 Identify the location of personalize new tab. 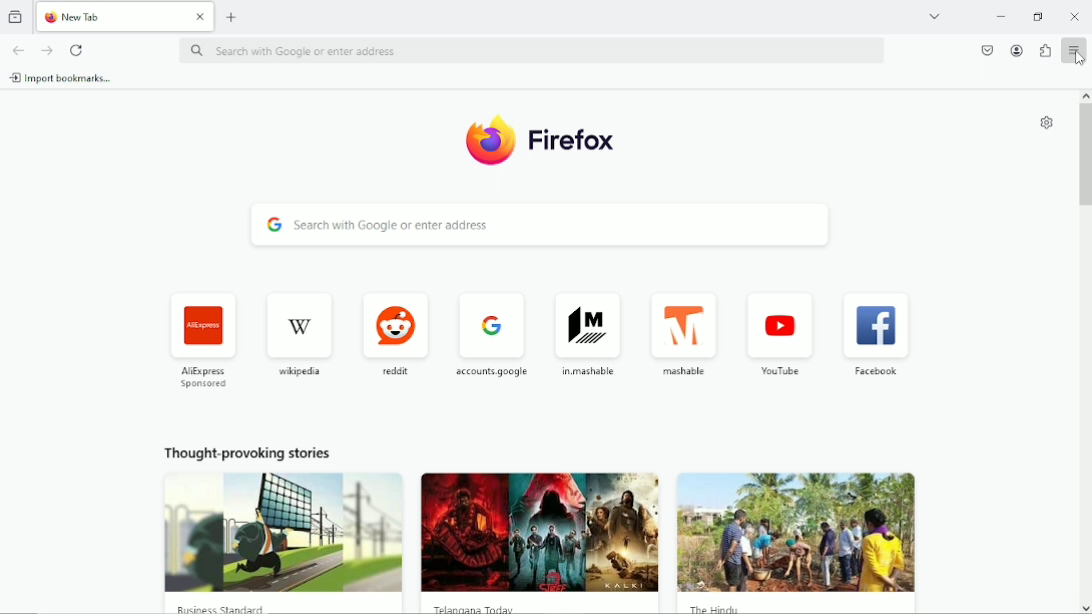
(1047, 121).